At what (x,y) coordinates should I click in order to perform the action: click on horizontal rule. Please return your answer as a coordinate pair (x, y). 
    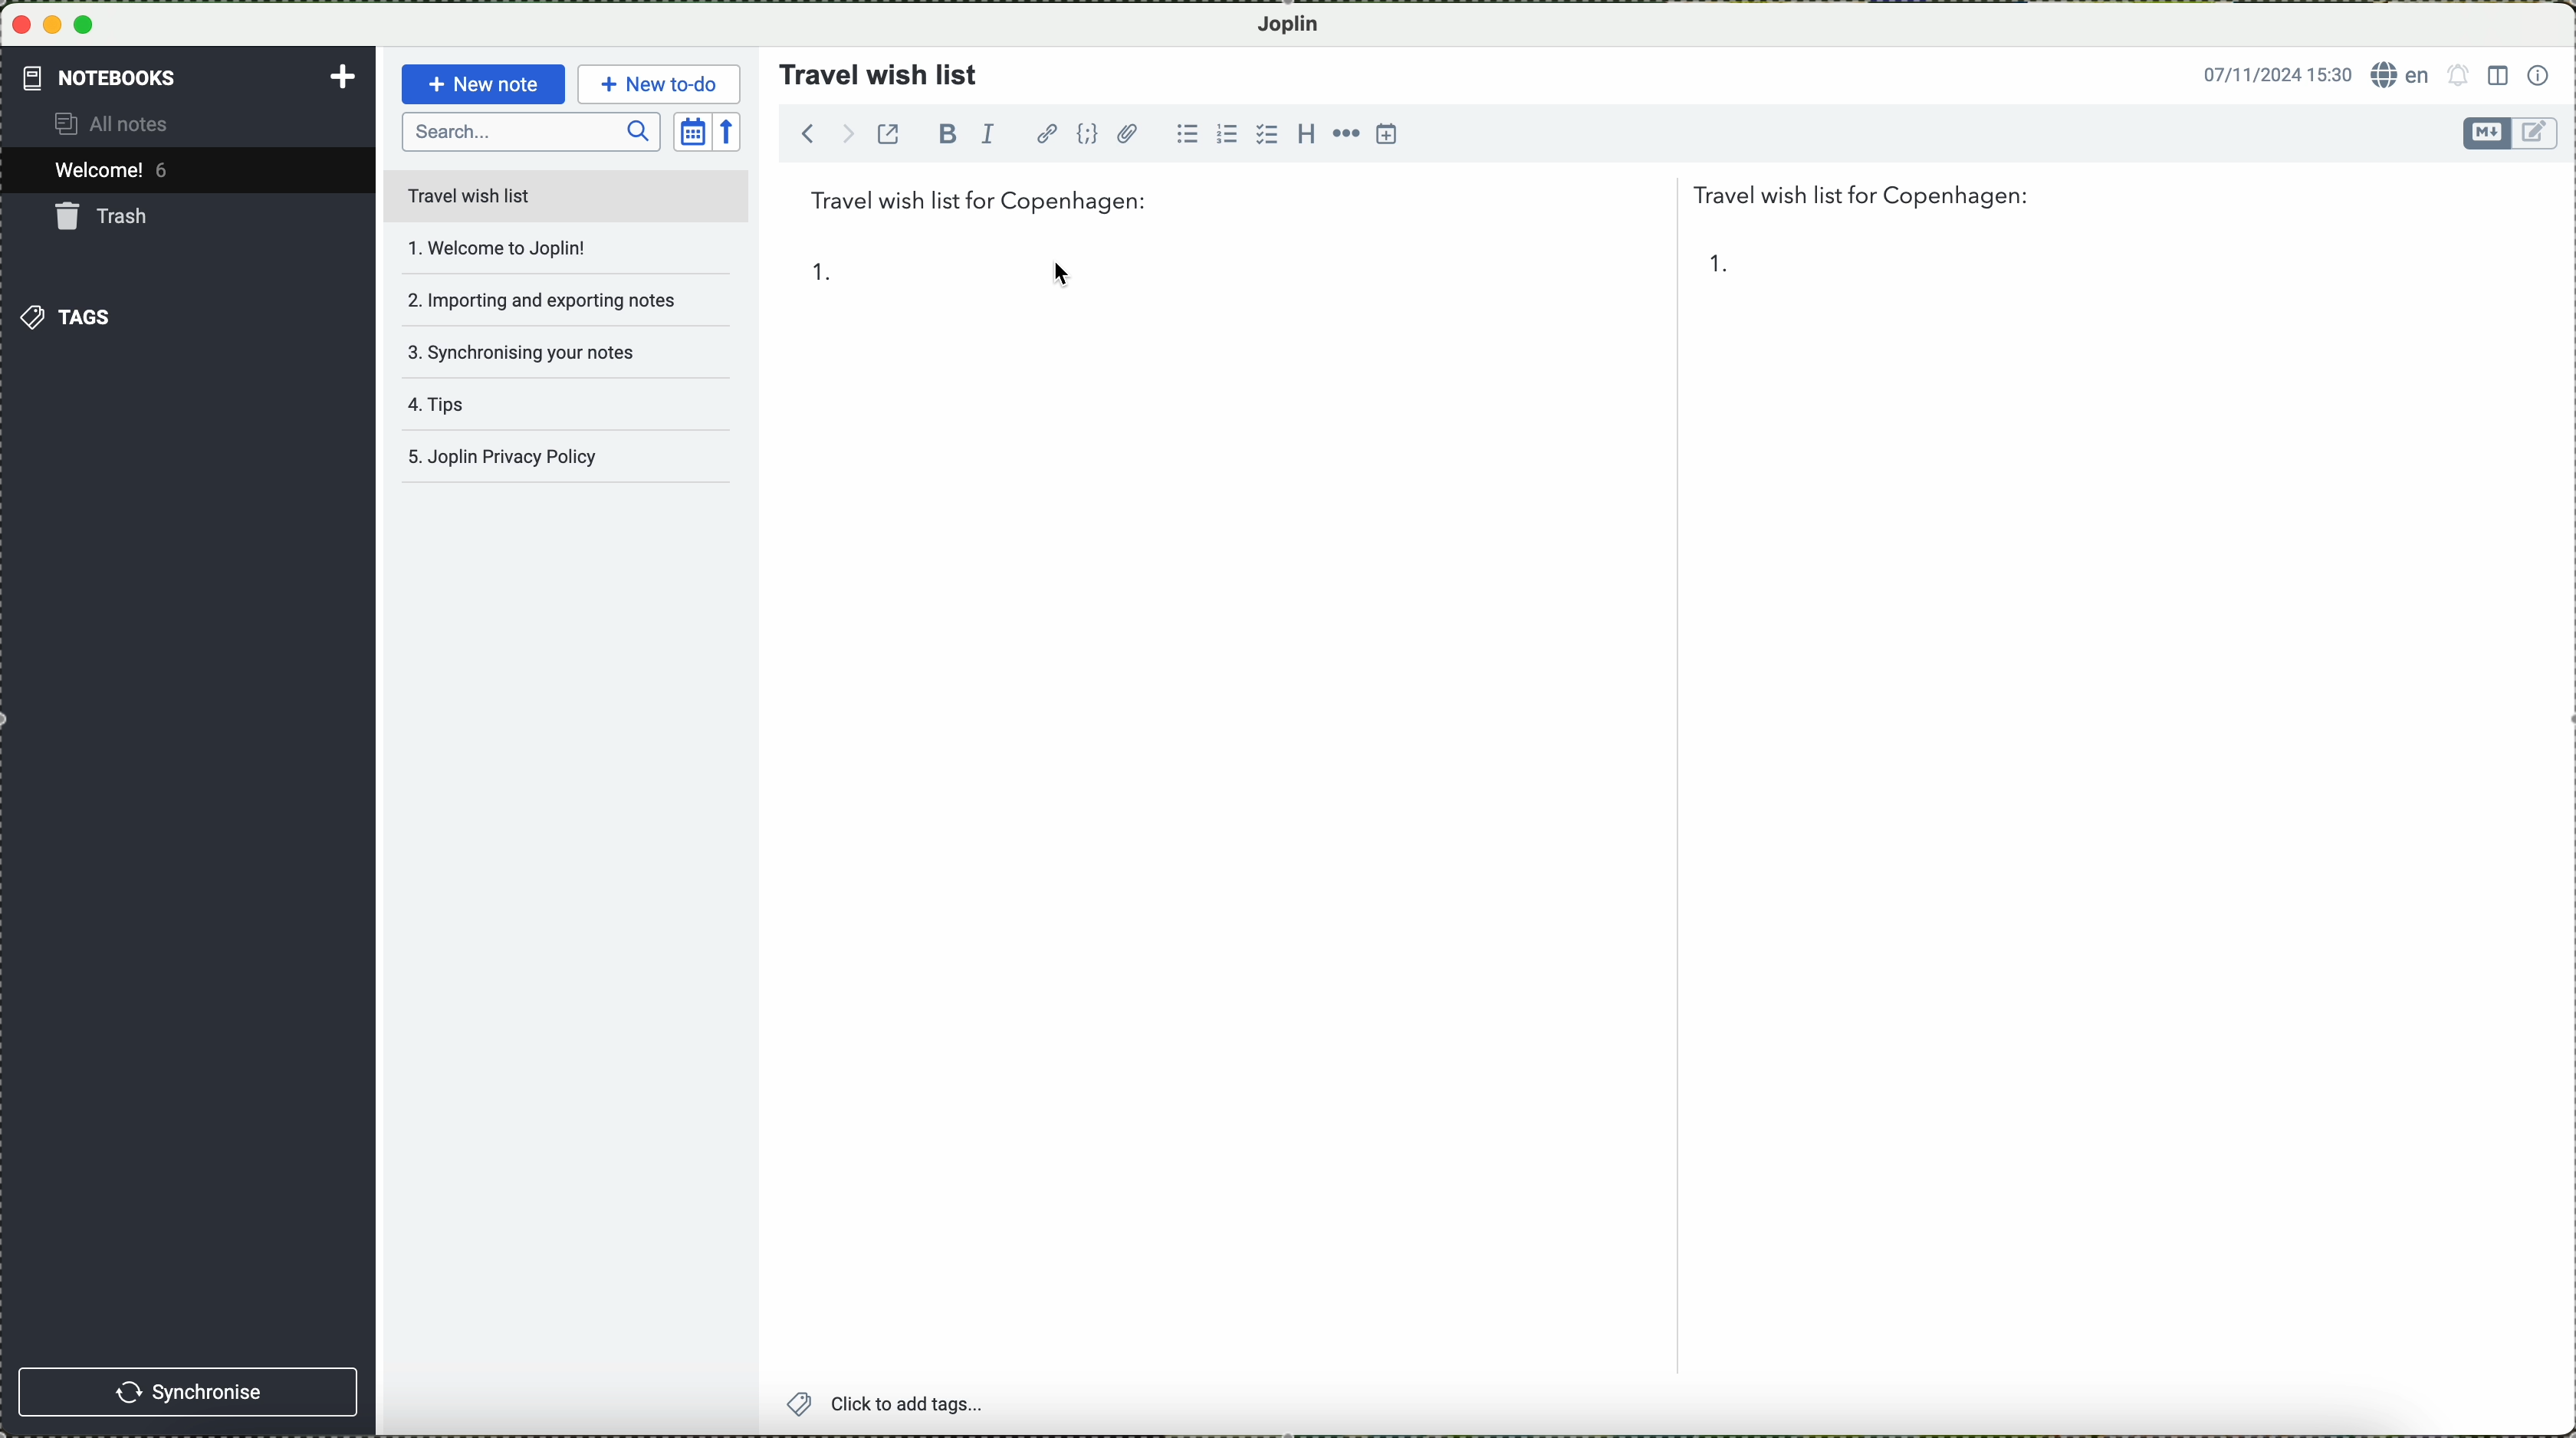
    Looking at the image, I should click on (1344, 133).